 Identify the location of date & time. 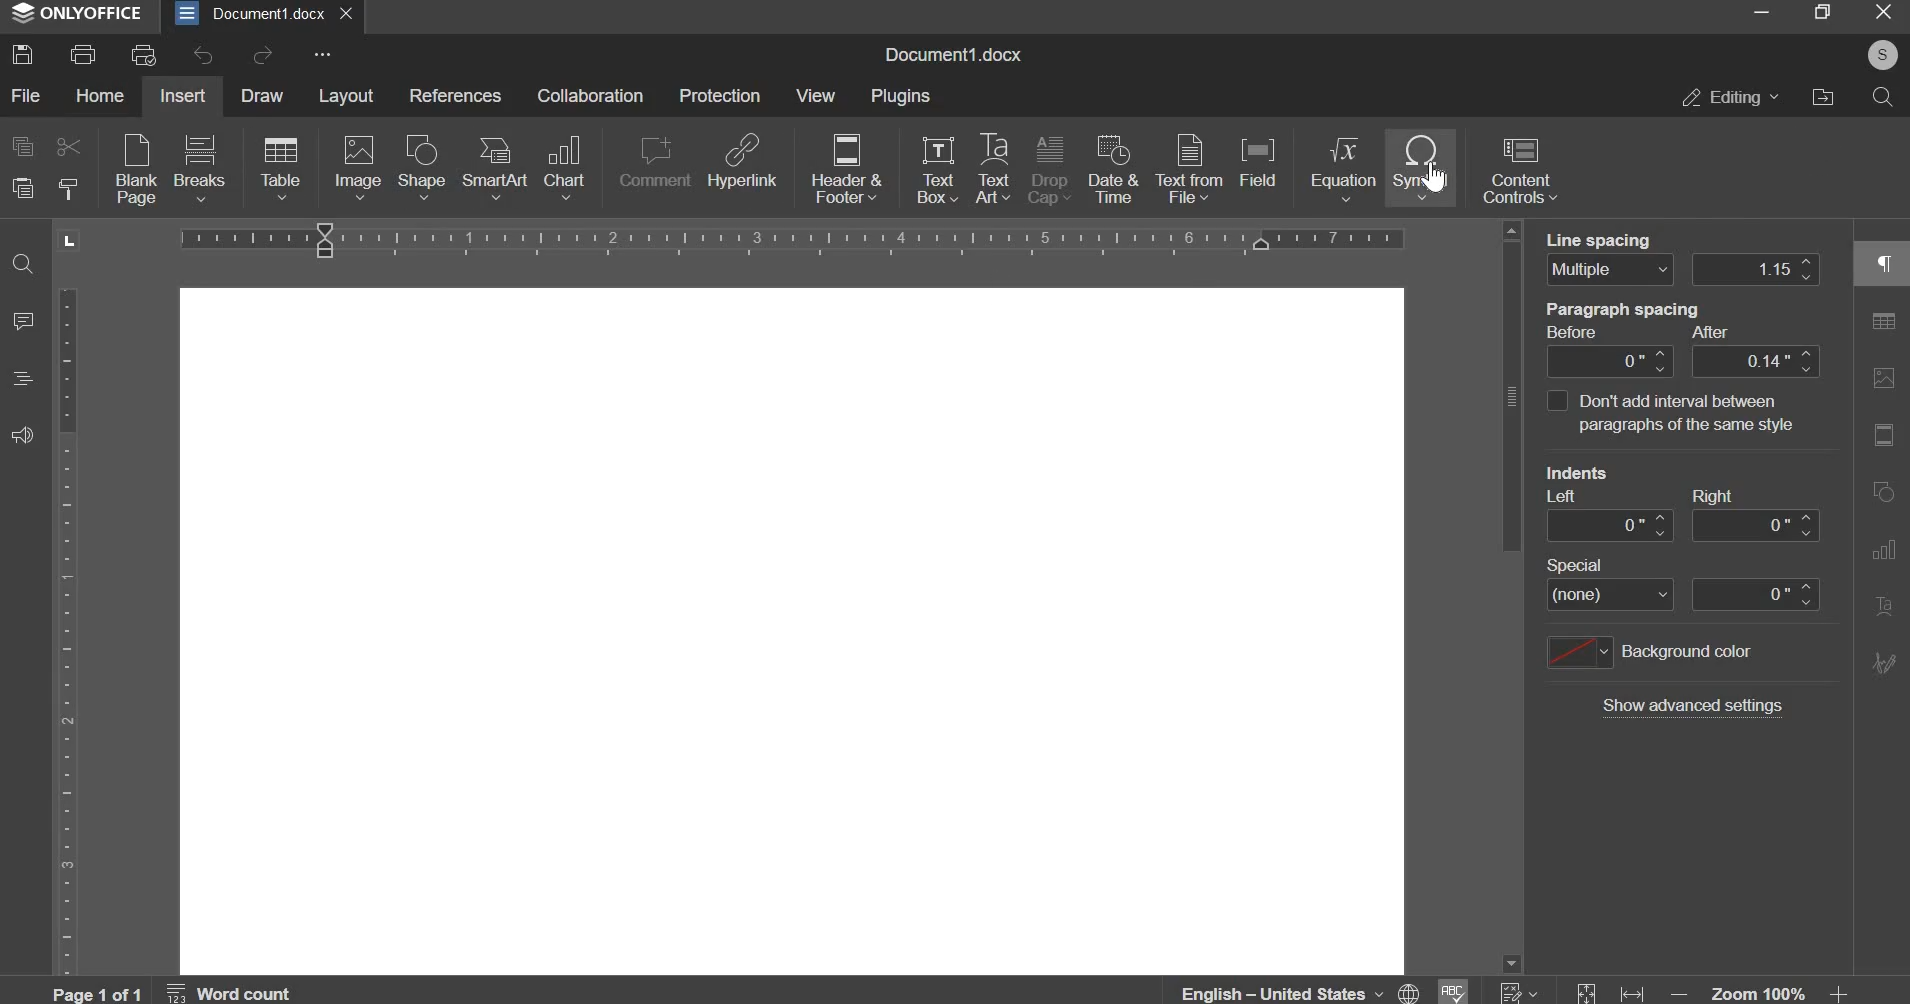
(1112, 167).